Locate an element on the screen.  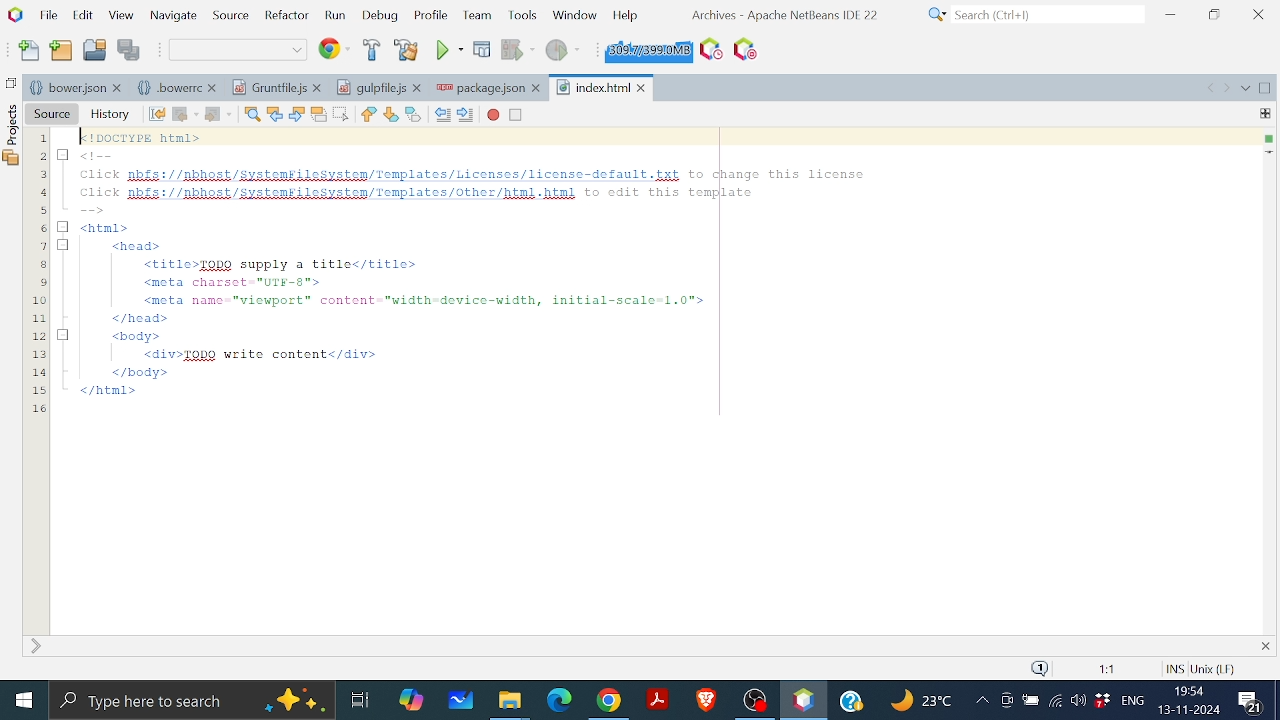
Profile project is located at coordinates (562, 49).